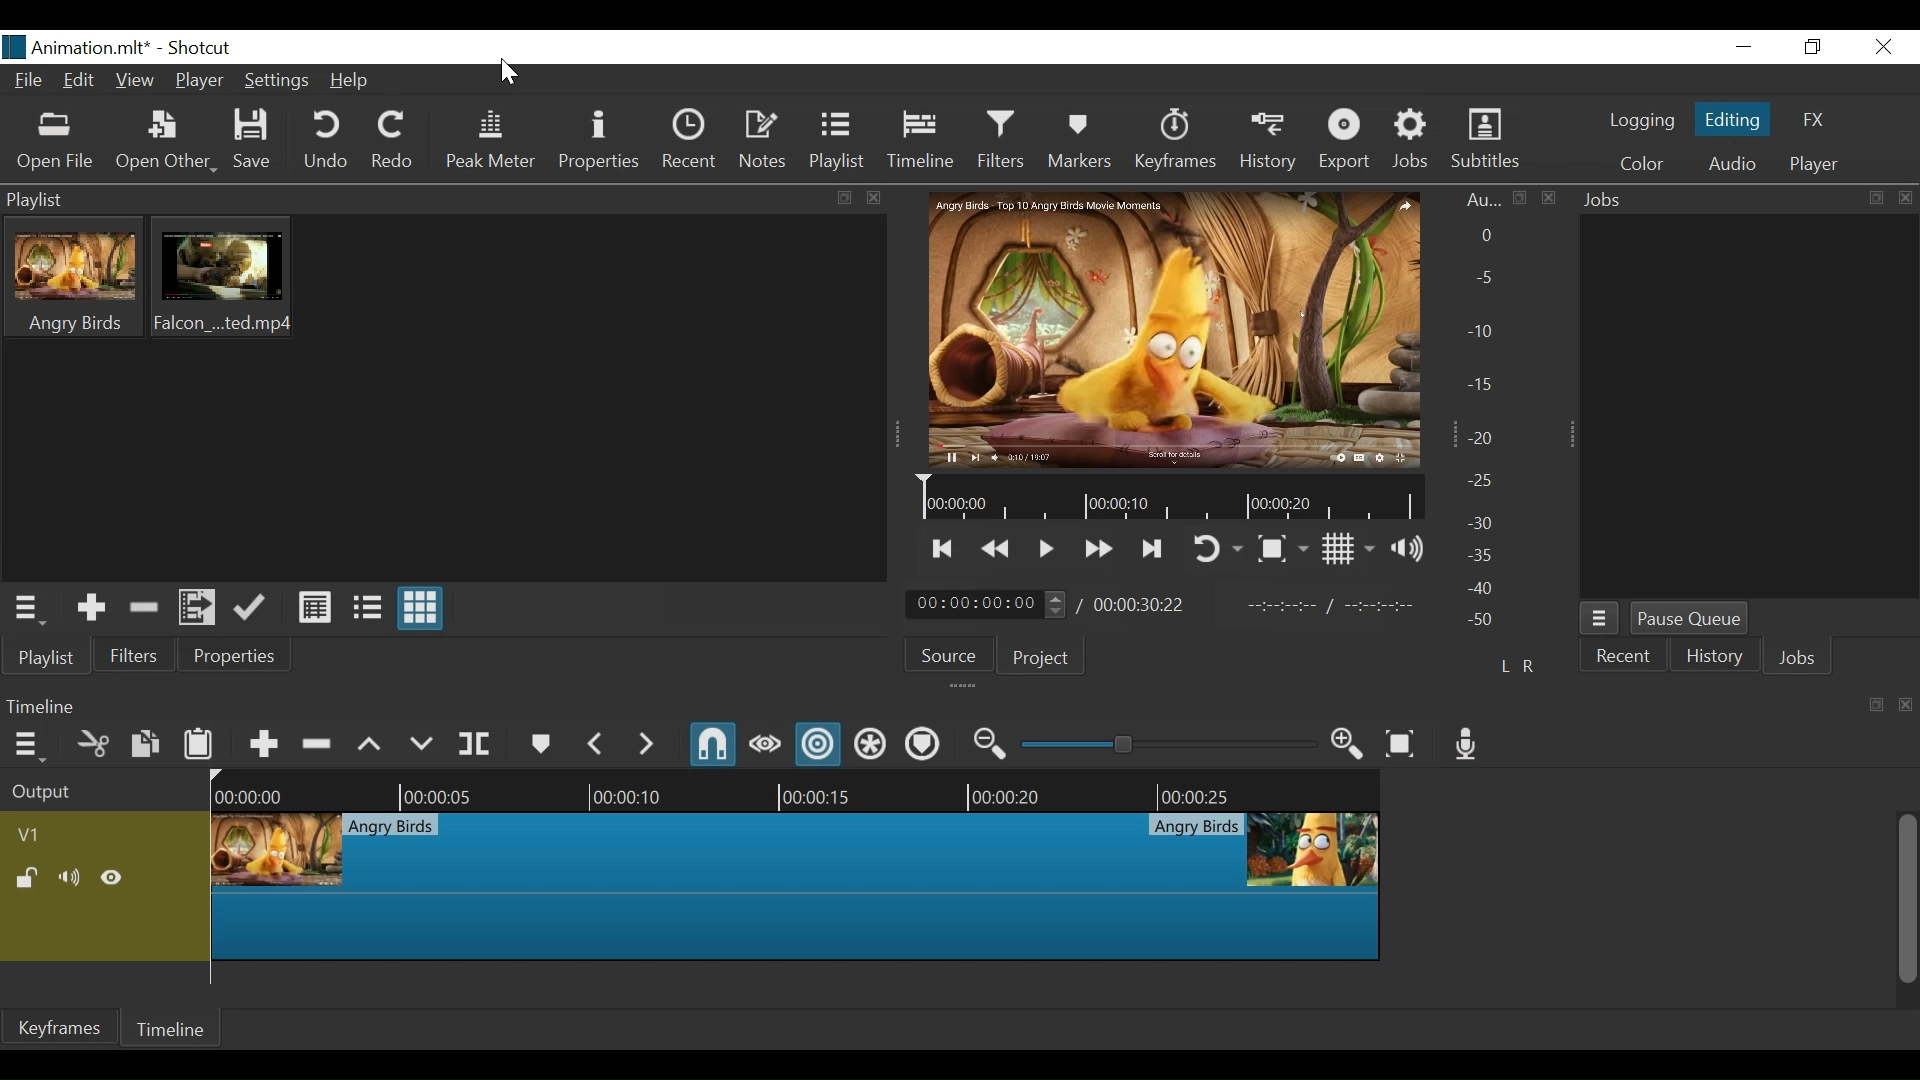 This screenshot has width=1920, height=1080. What do you see at coordinates (1168, 743) in the screenshot?
I see `Zoom Slider` at bounding box center [1168, 743].